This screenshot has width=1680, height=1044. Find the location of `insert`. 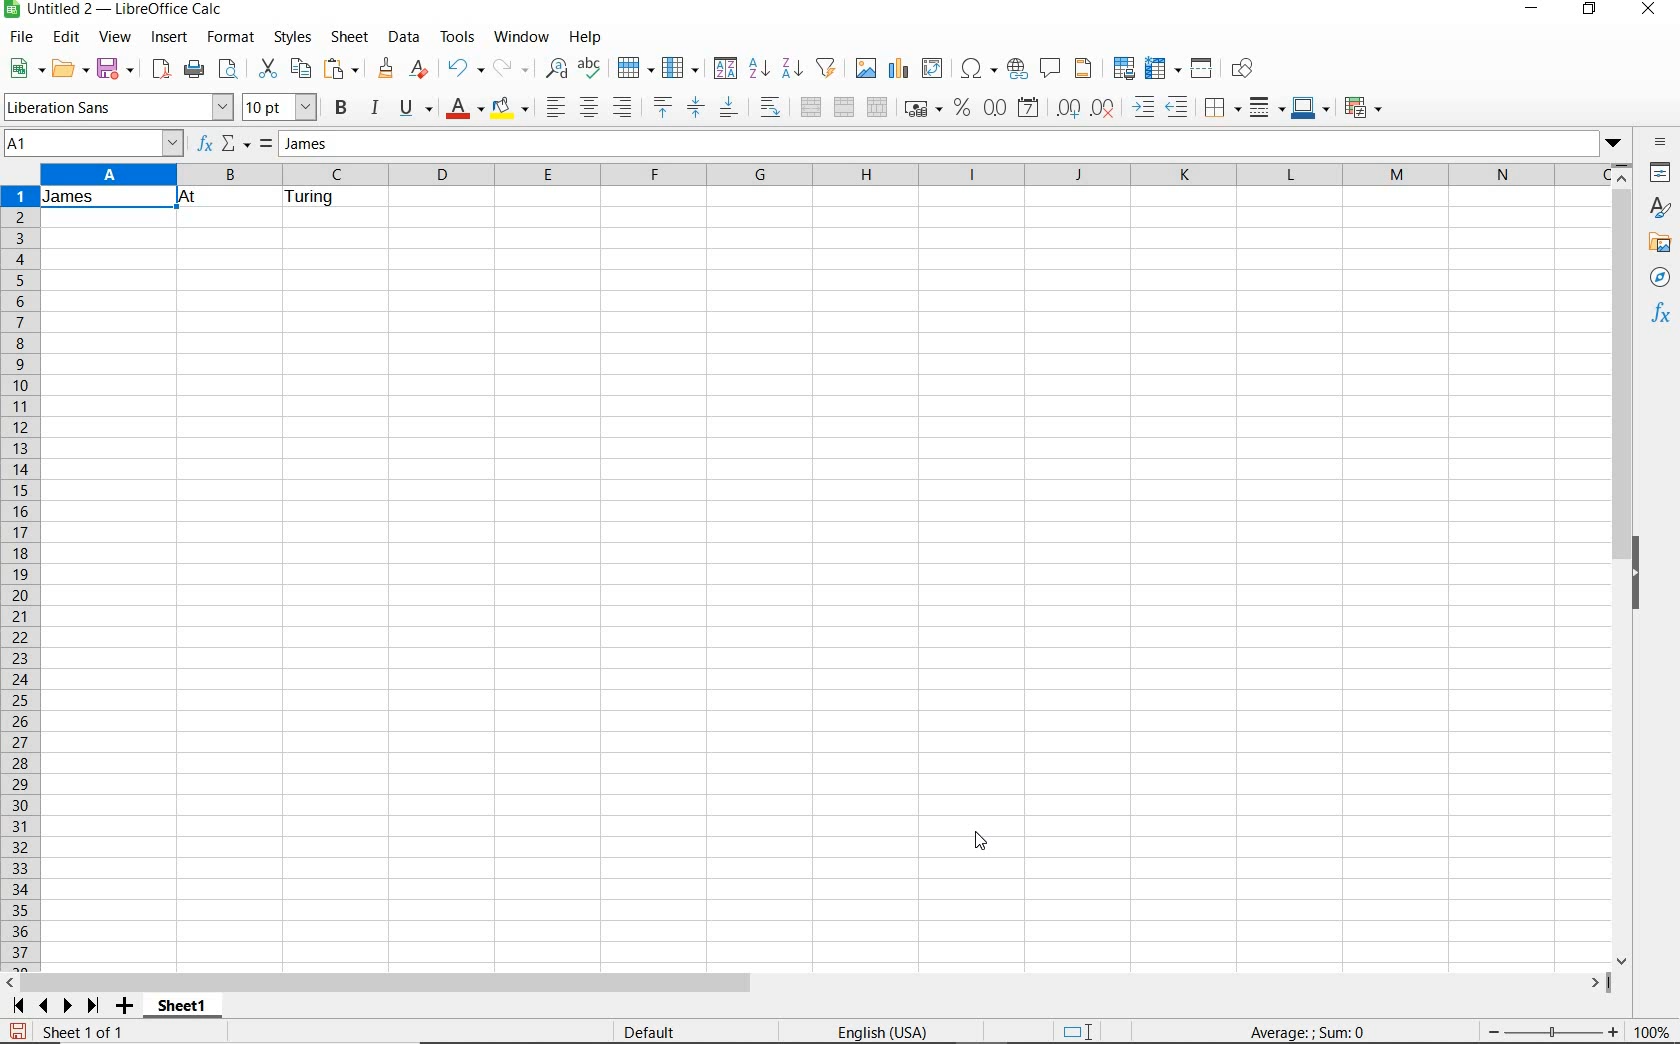

insert is located at coordinates (170, 40).